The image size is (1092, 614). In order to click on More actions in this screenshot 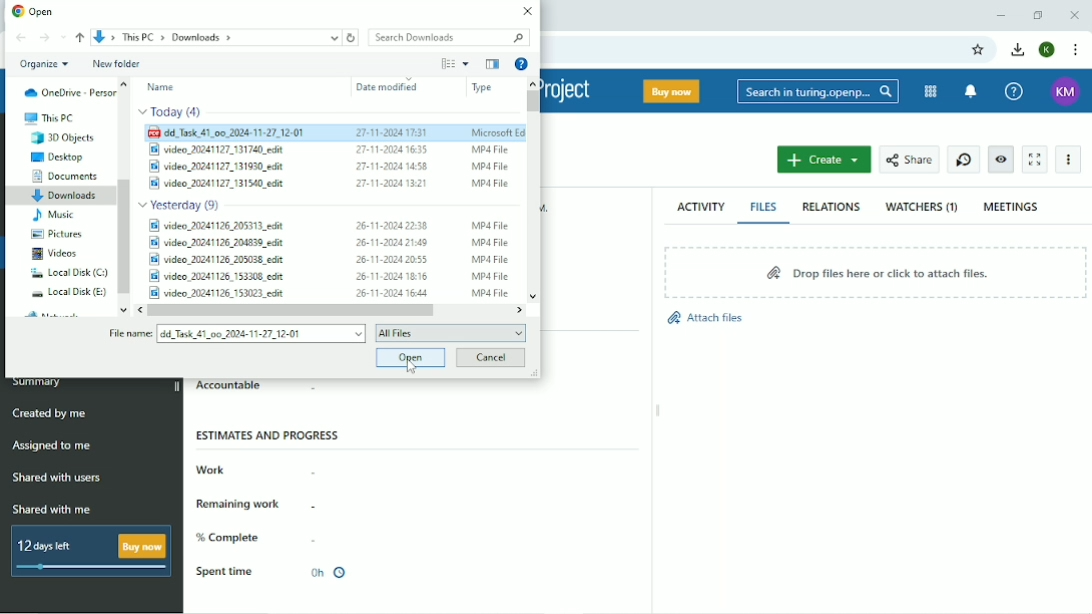, I will do `click(1068, 160)`.